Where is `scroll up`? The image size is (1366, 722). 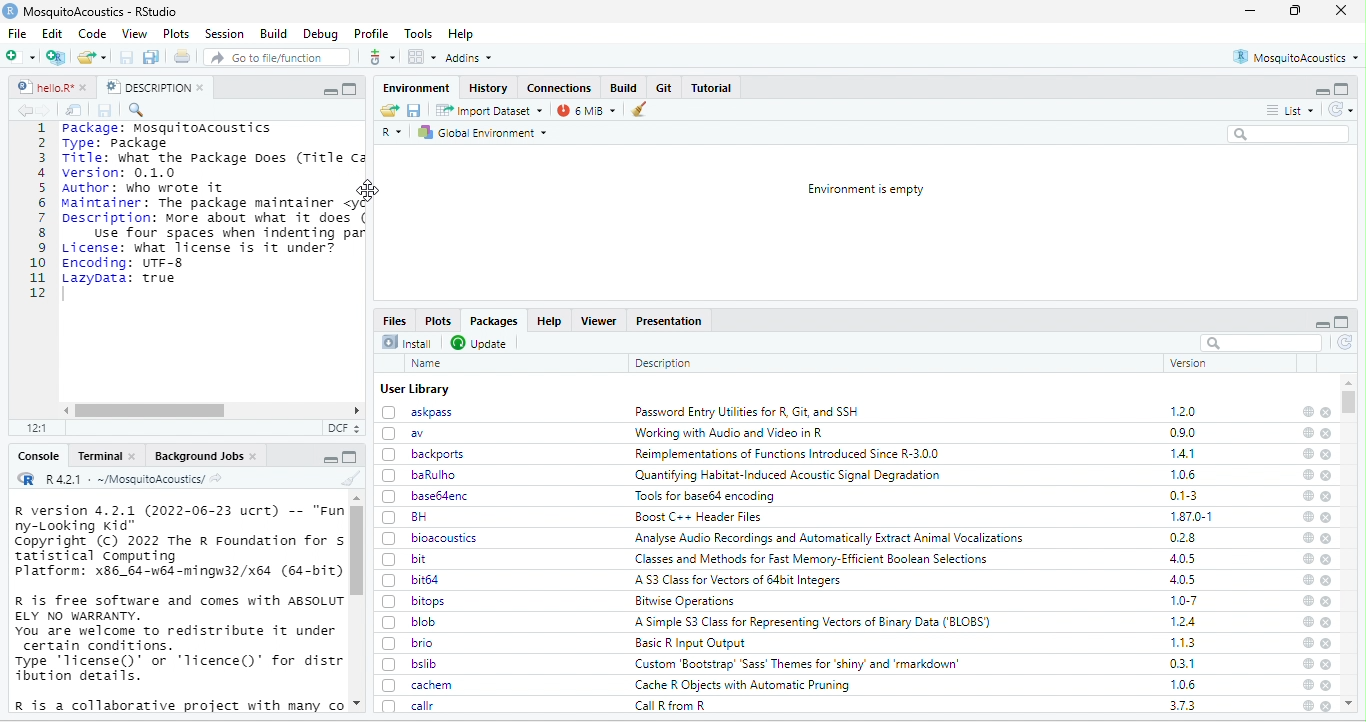
scroll up is located at coordinates (1351, 704).